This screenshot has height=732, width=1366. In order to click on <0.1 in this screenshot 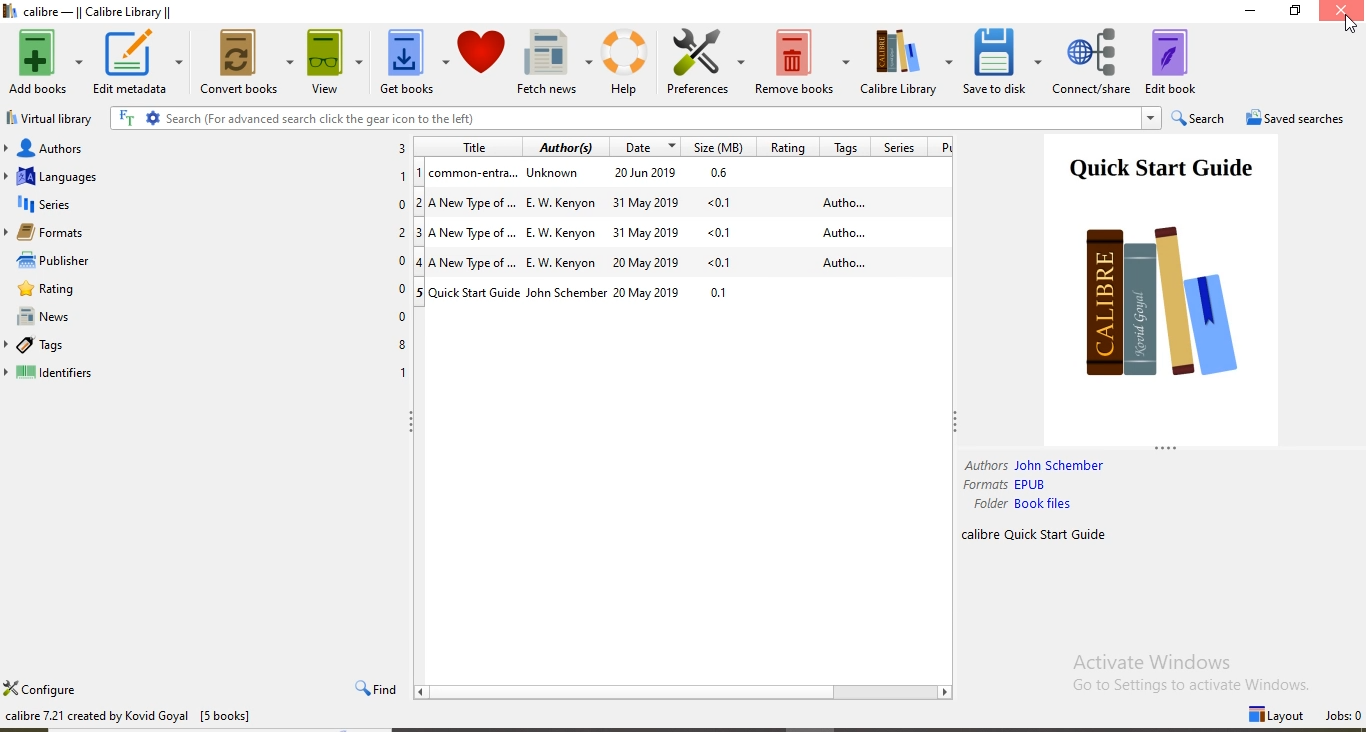, I will do `click(730, 233)`.